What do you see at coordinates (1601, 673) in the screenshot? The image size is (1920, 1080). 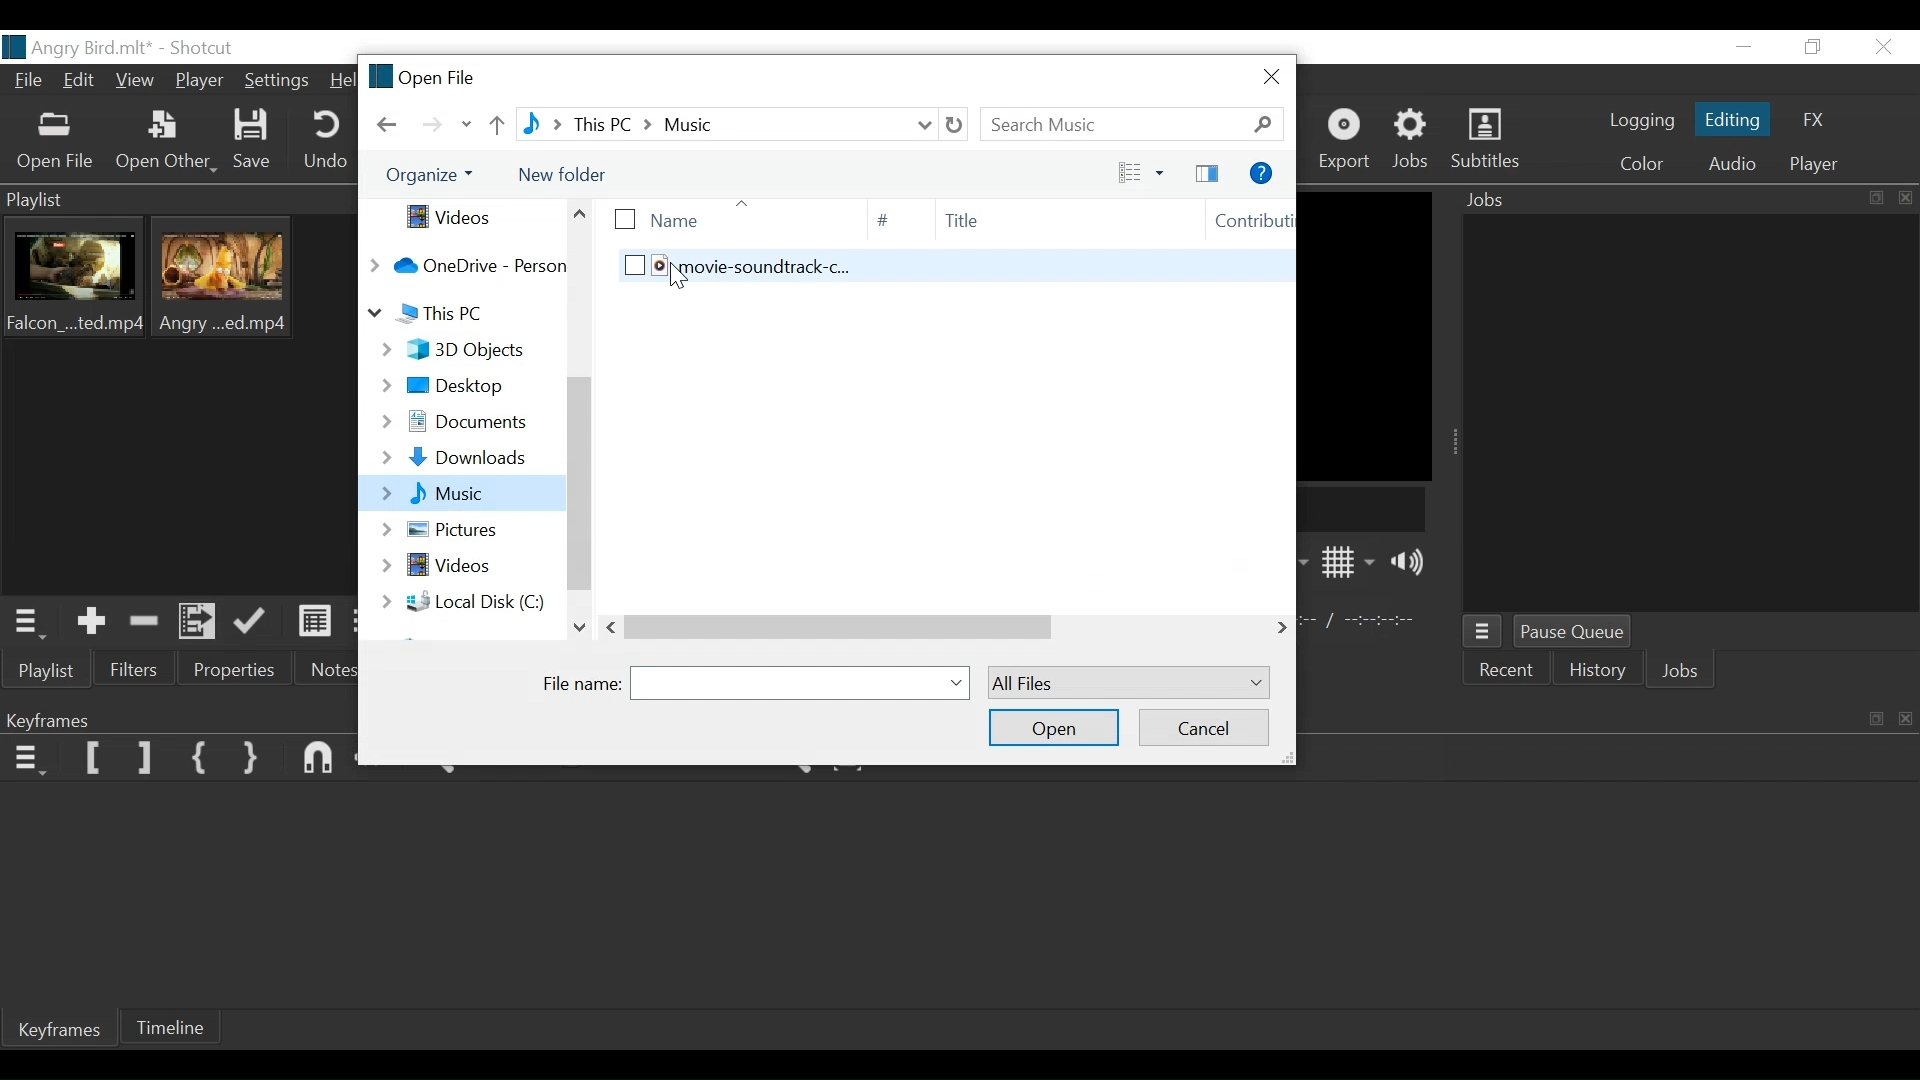 I see `History` at bounding box center [1601, 673].